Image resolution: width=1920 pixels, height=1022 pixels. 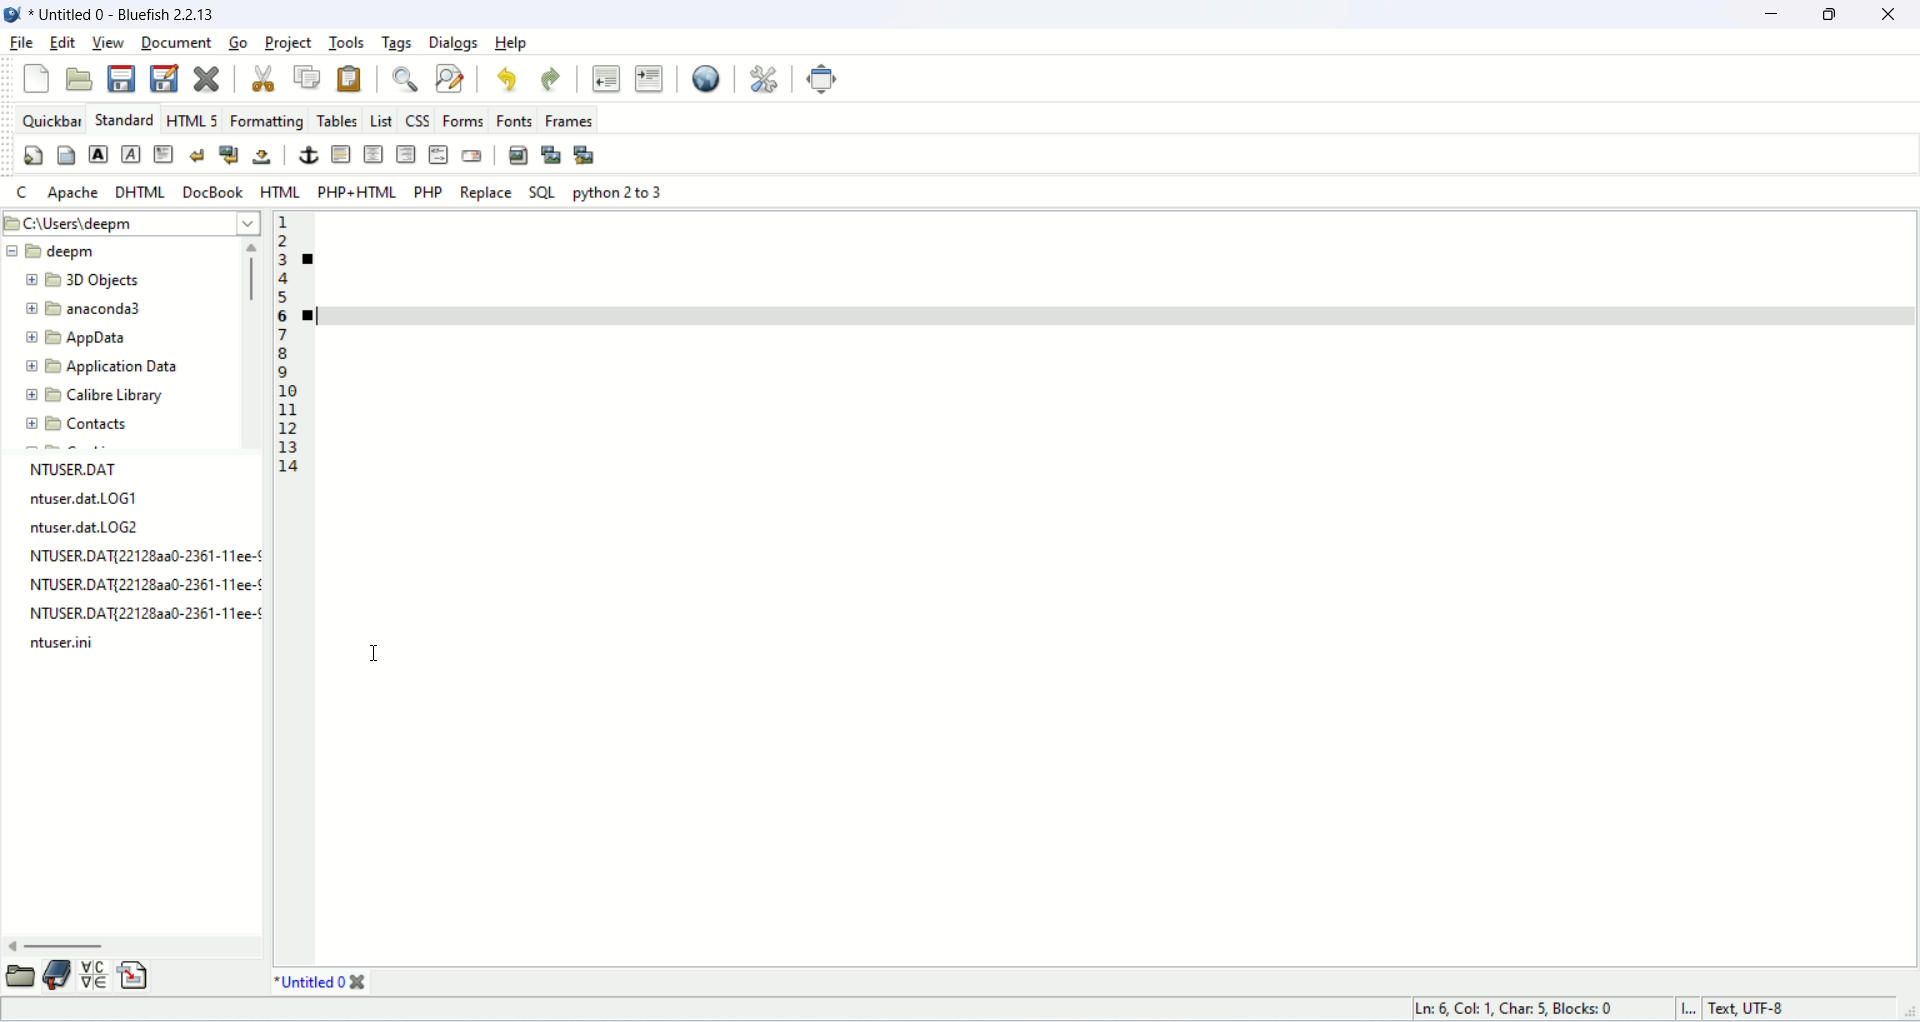 What do you see at coordinates (309, 155) in the screenshot?
I see `anchor` at bounding box center [309, 155].